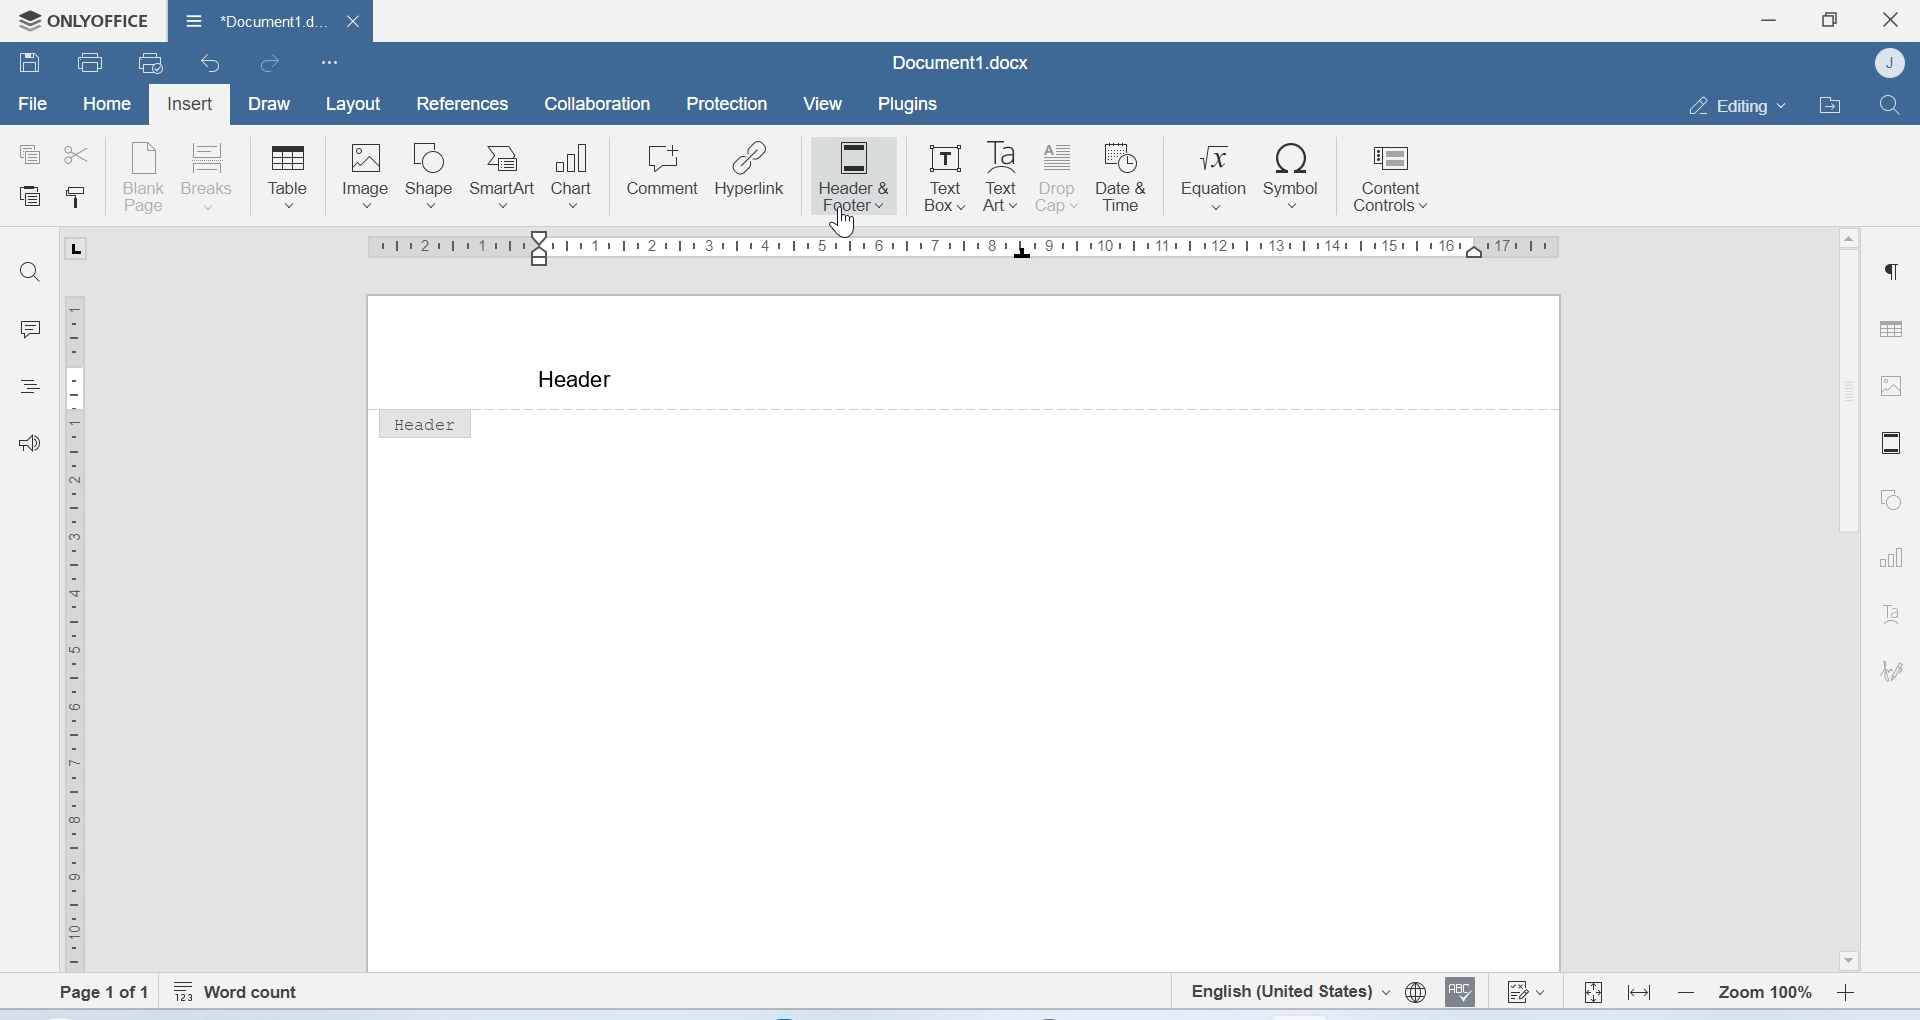 Image resolution: width=1920 pixels, height=1020 pixels. Describe the element at coordinates (1894, 323) in the screenshot. I see `Table` at that location.